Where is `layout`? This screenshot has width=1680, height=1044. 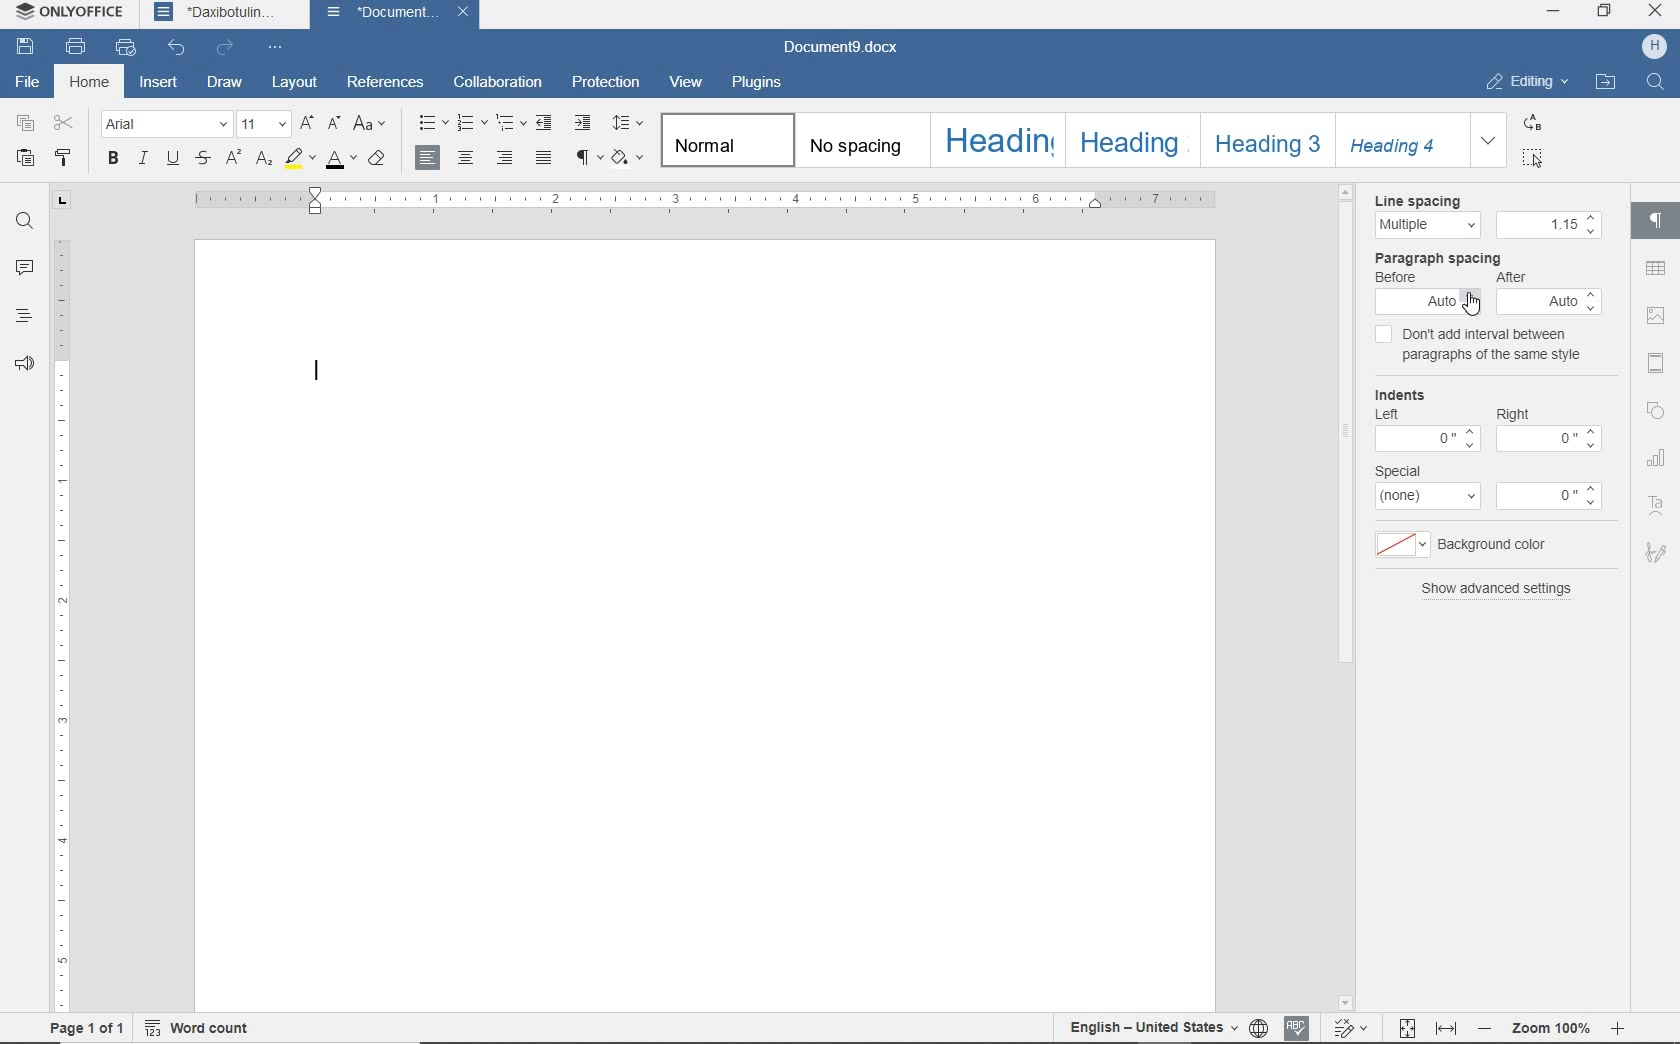 layout is located at coordinates (297, 84).